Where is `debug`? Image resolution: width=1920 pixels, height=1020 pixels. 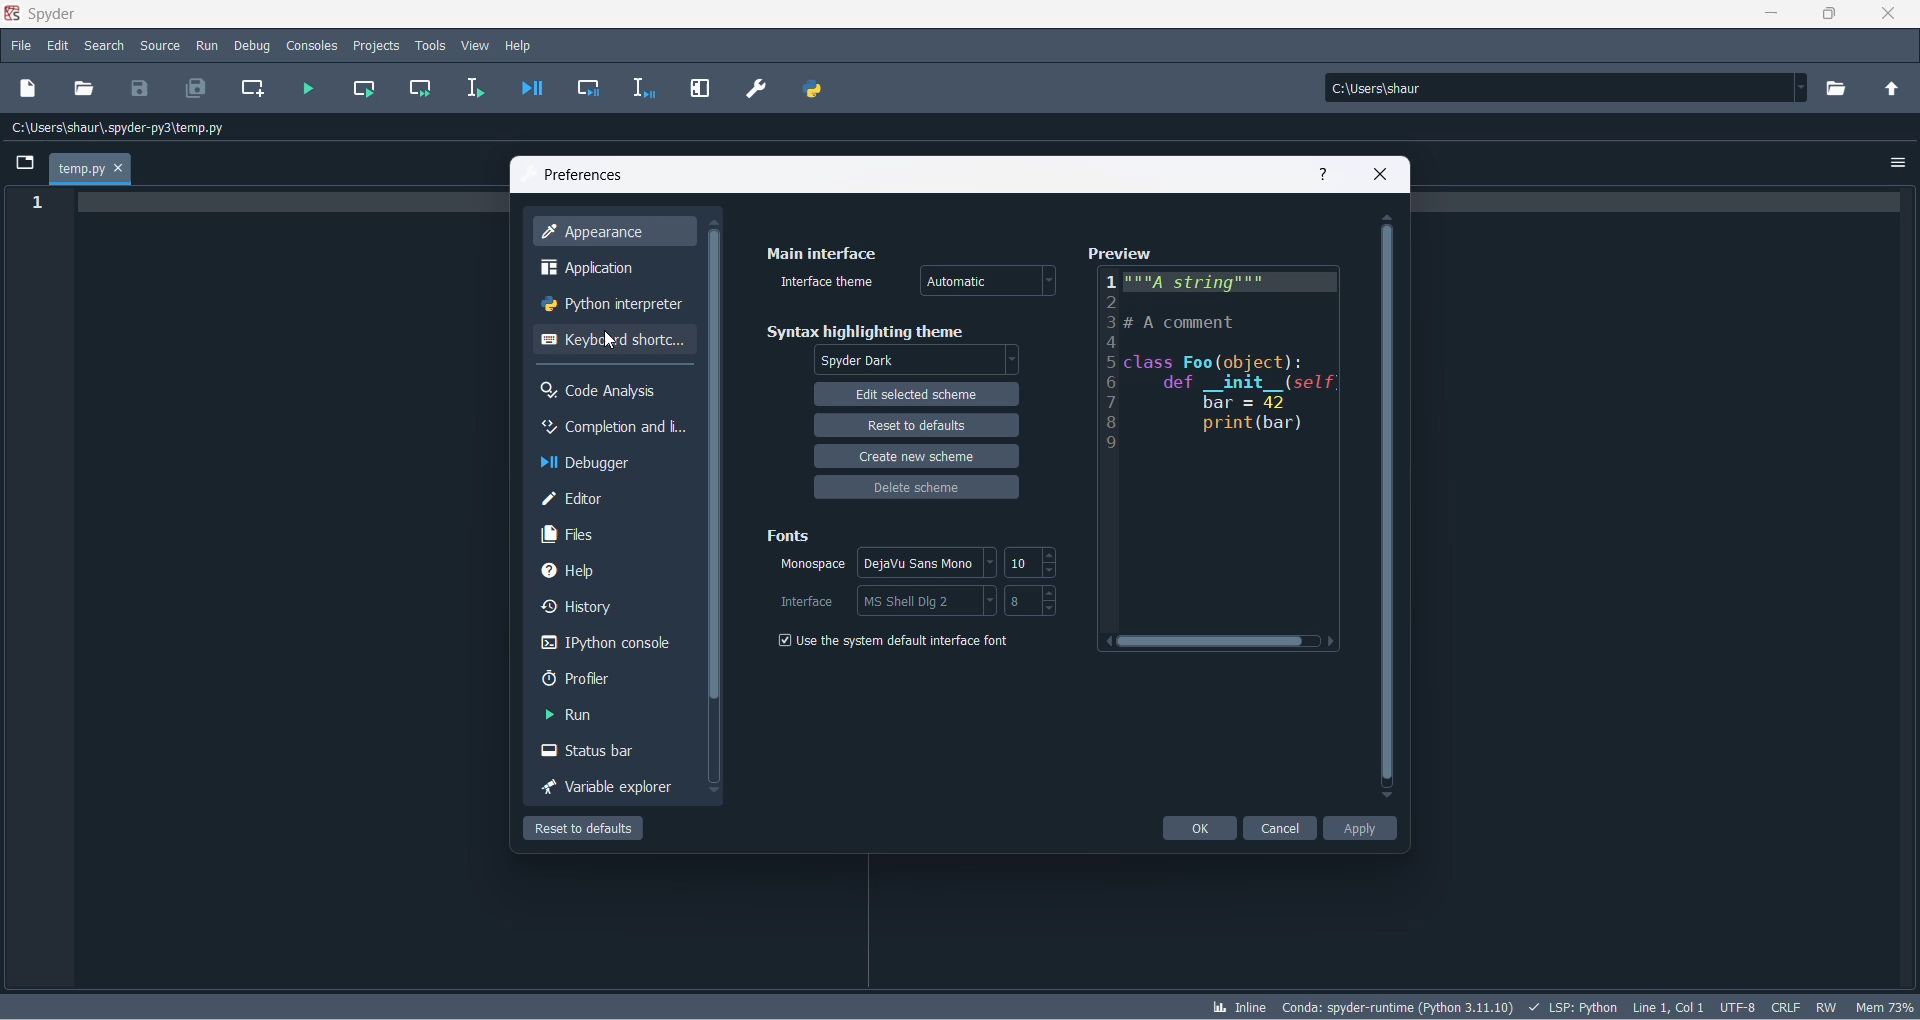
debug is located at coordinates (256, 46).